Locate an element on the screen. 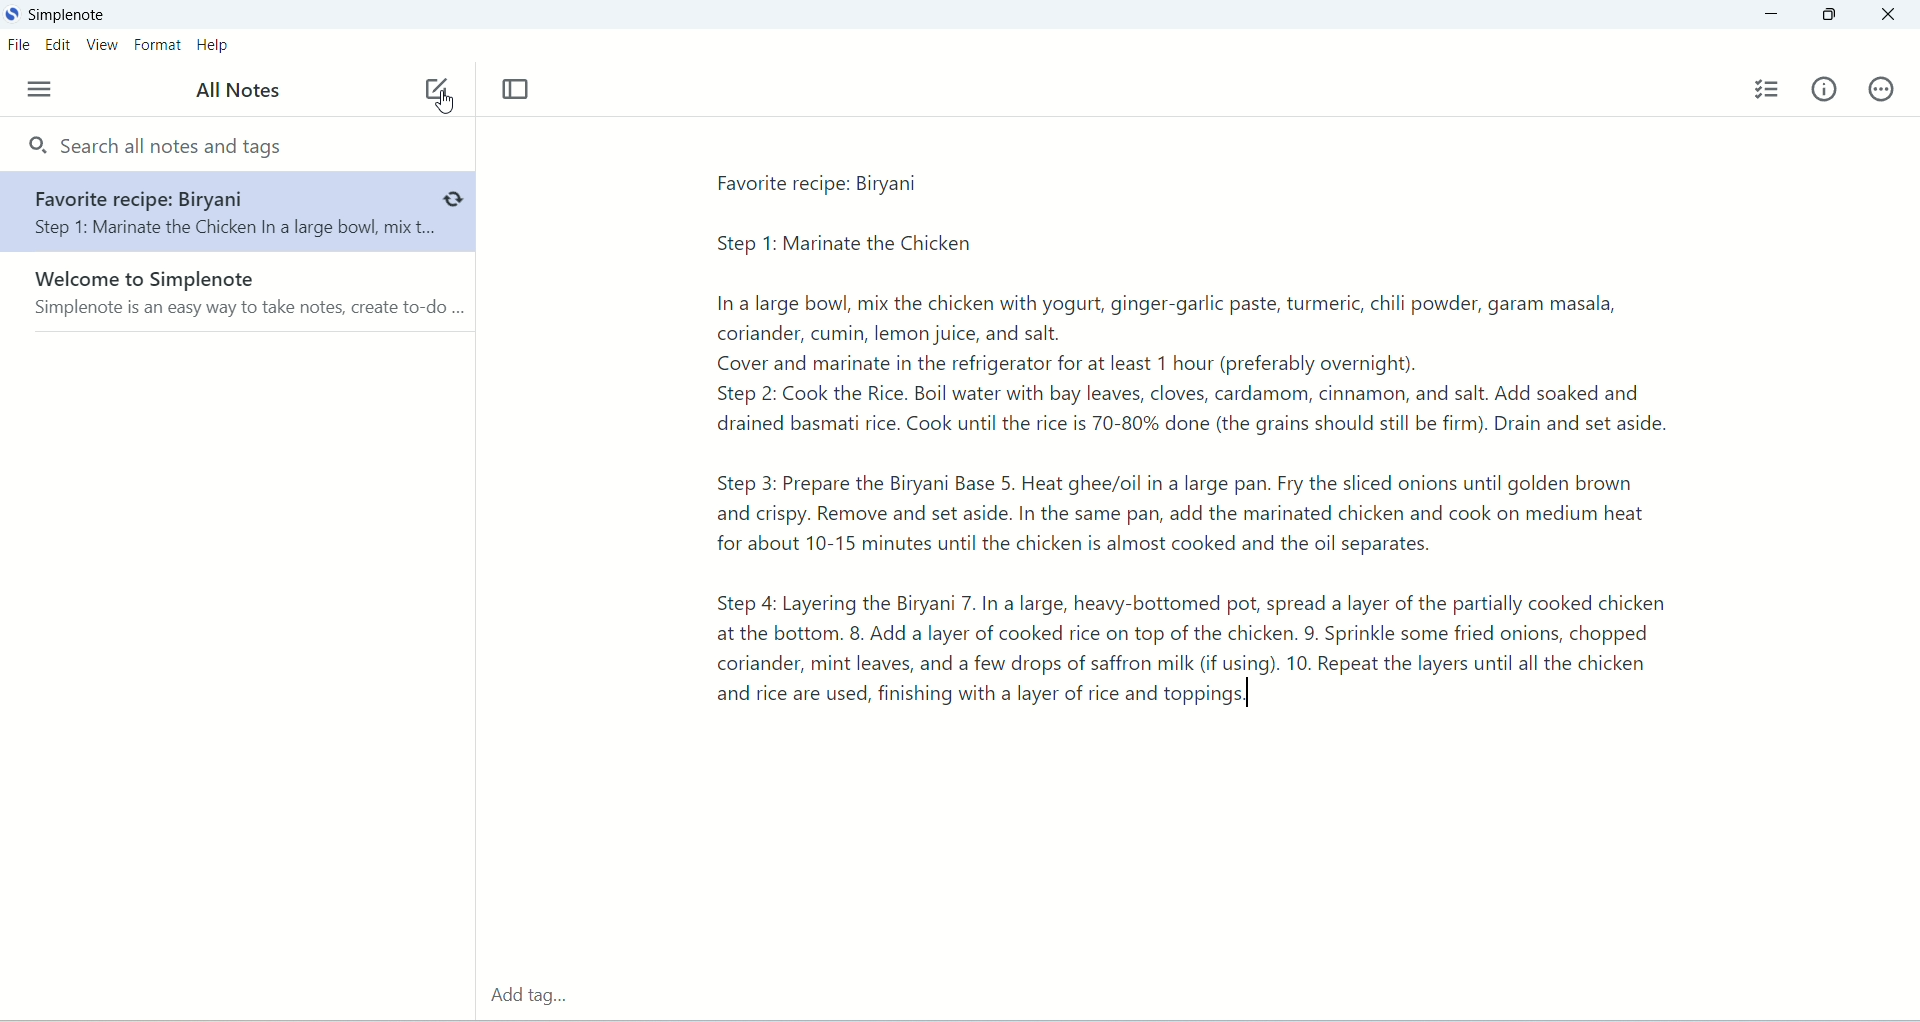 The width and height of the screenshot is (1920, 1022). file is located at coordinates (21, 46).